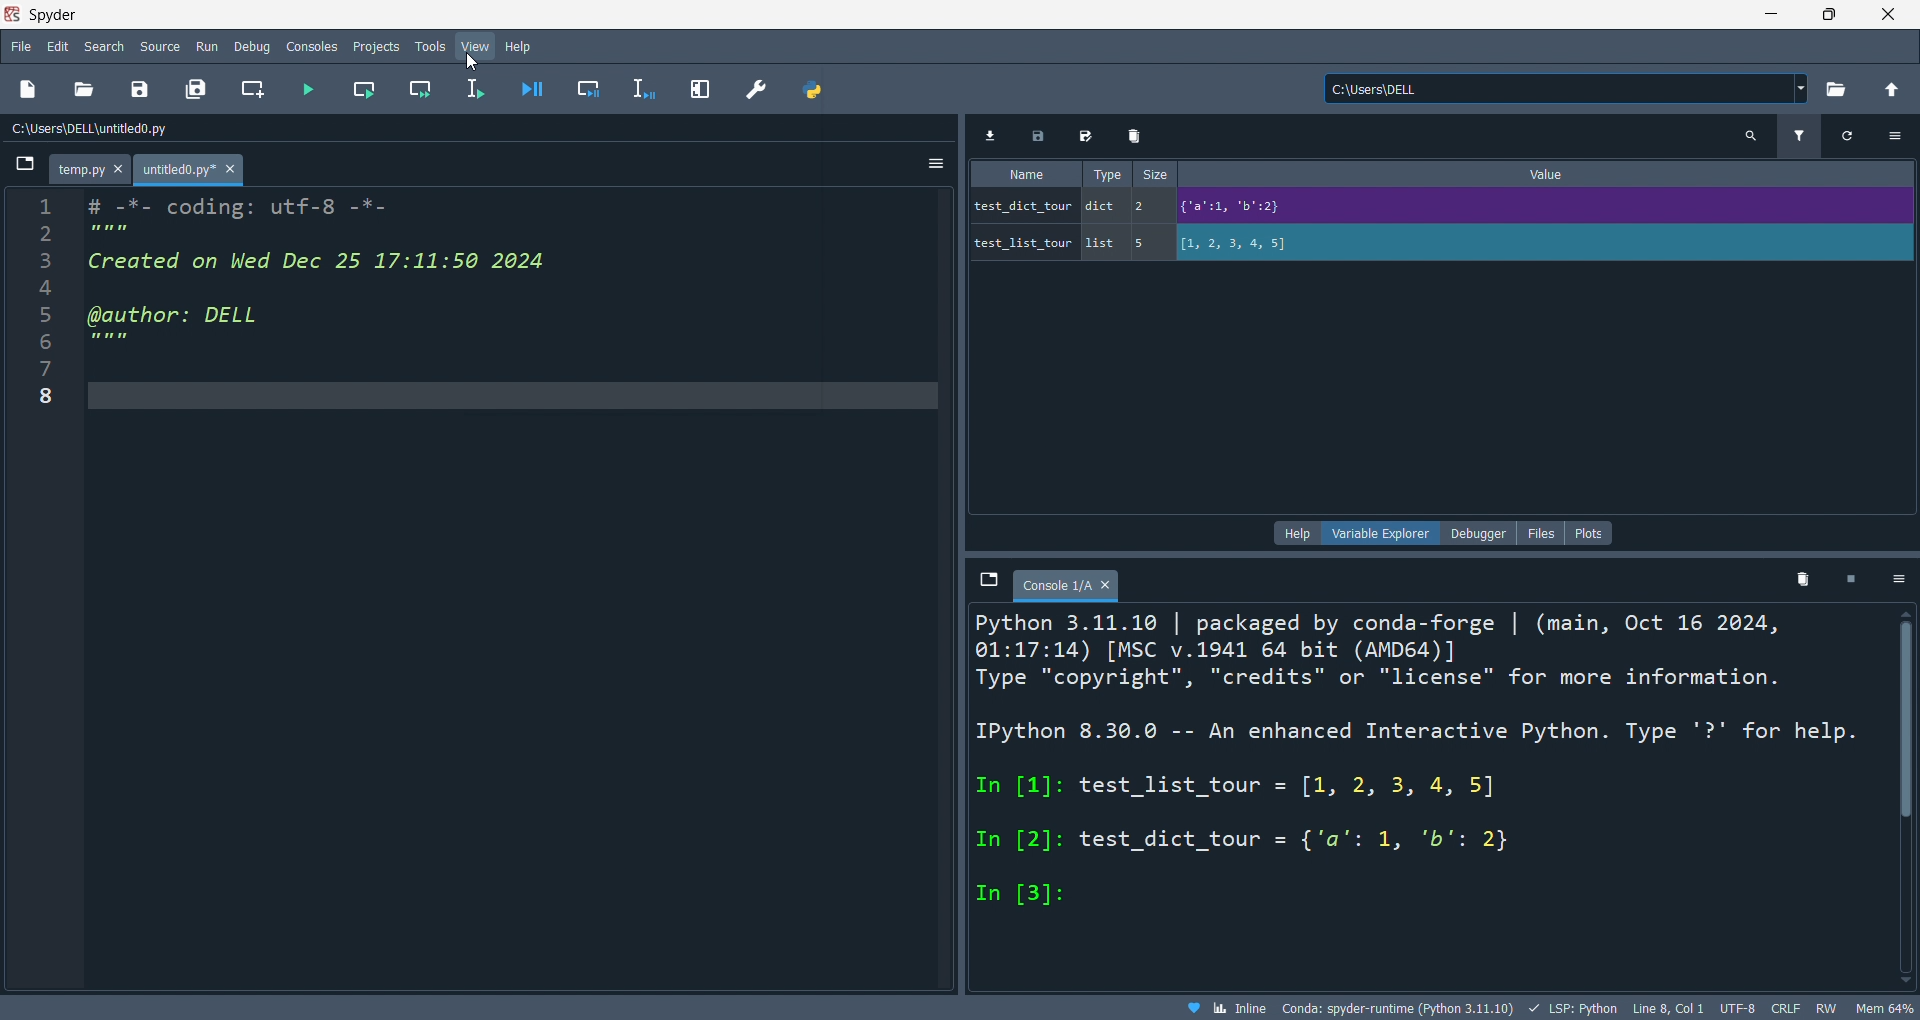  What do you see at coordinates (425, 90) in the screenshot?
I see `run cell and move` at bounding box center [425, 90].